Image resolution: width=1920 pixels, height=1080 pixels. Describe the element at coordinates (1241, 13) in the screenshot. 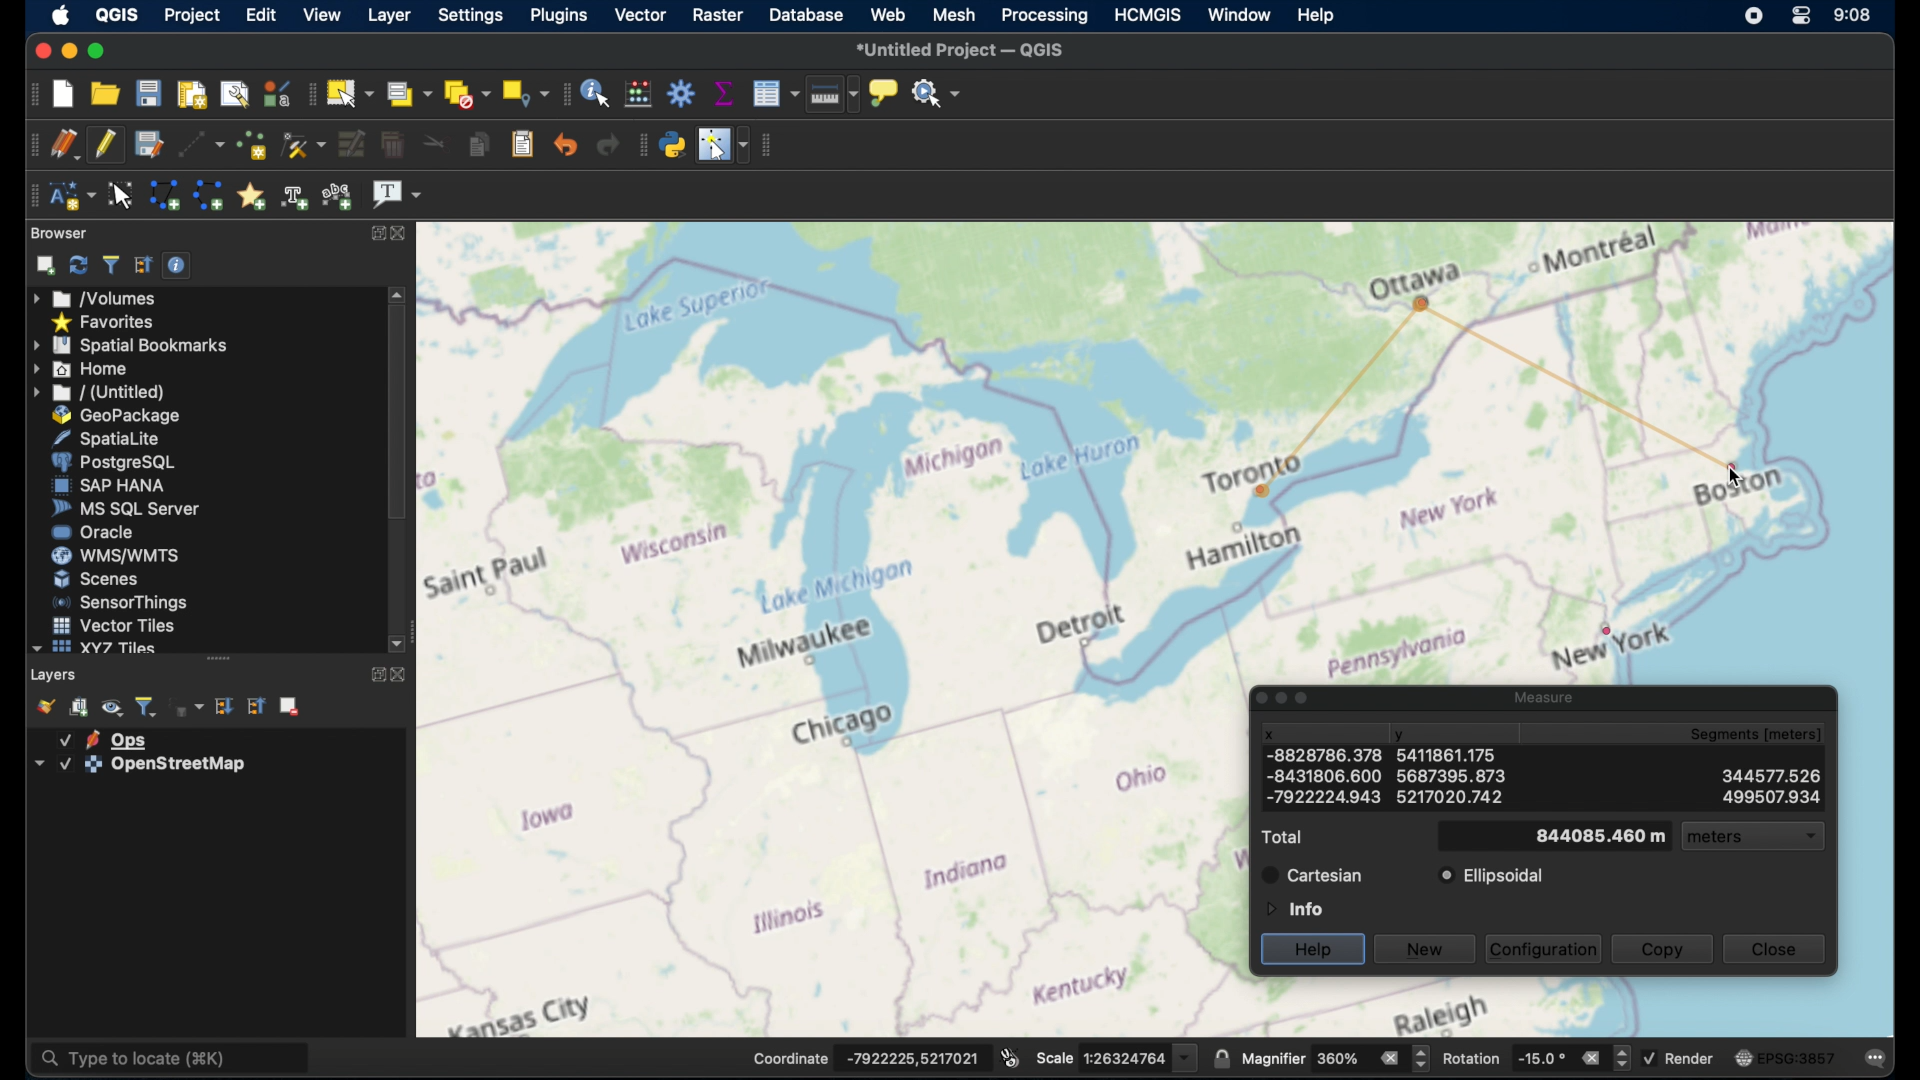

I see `window` at that location.